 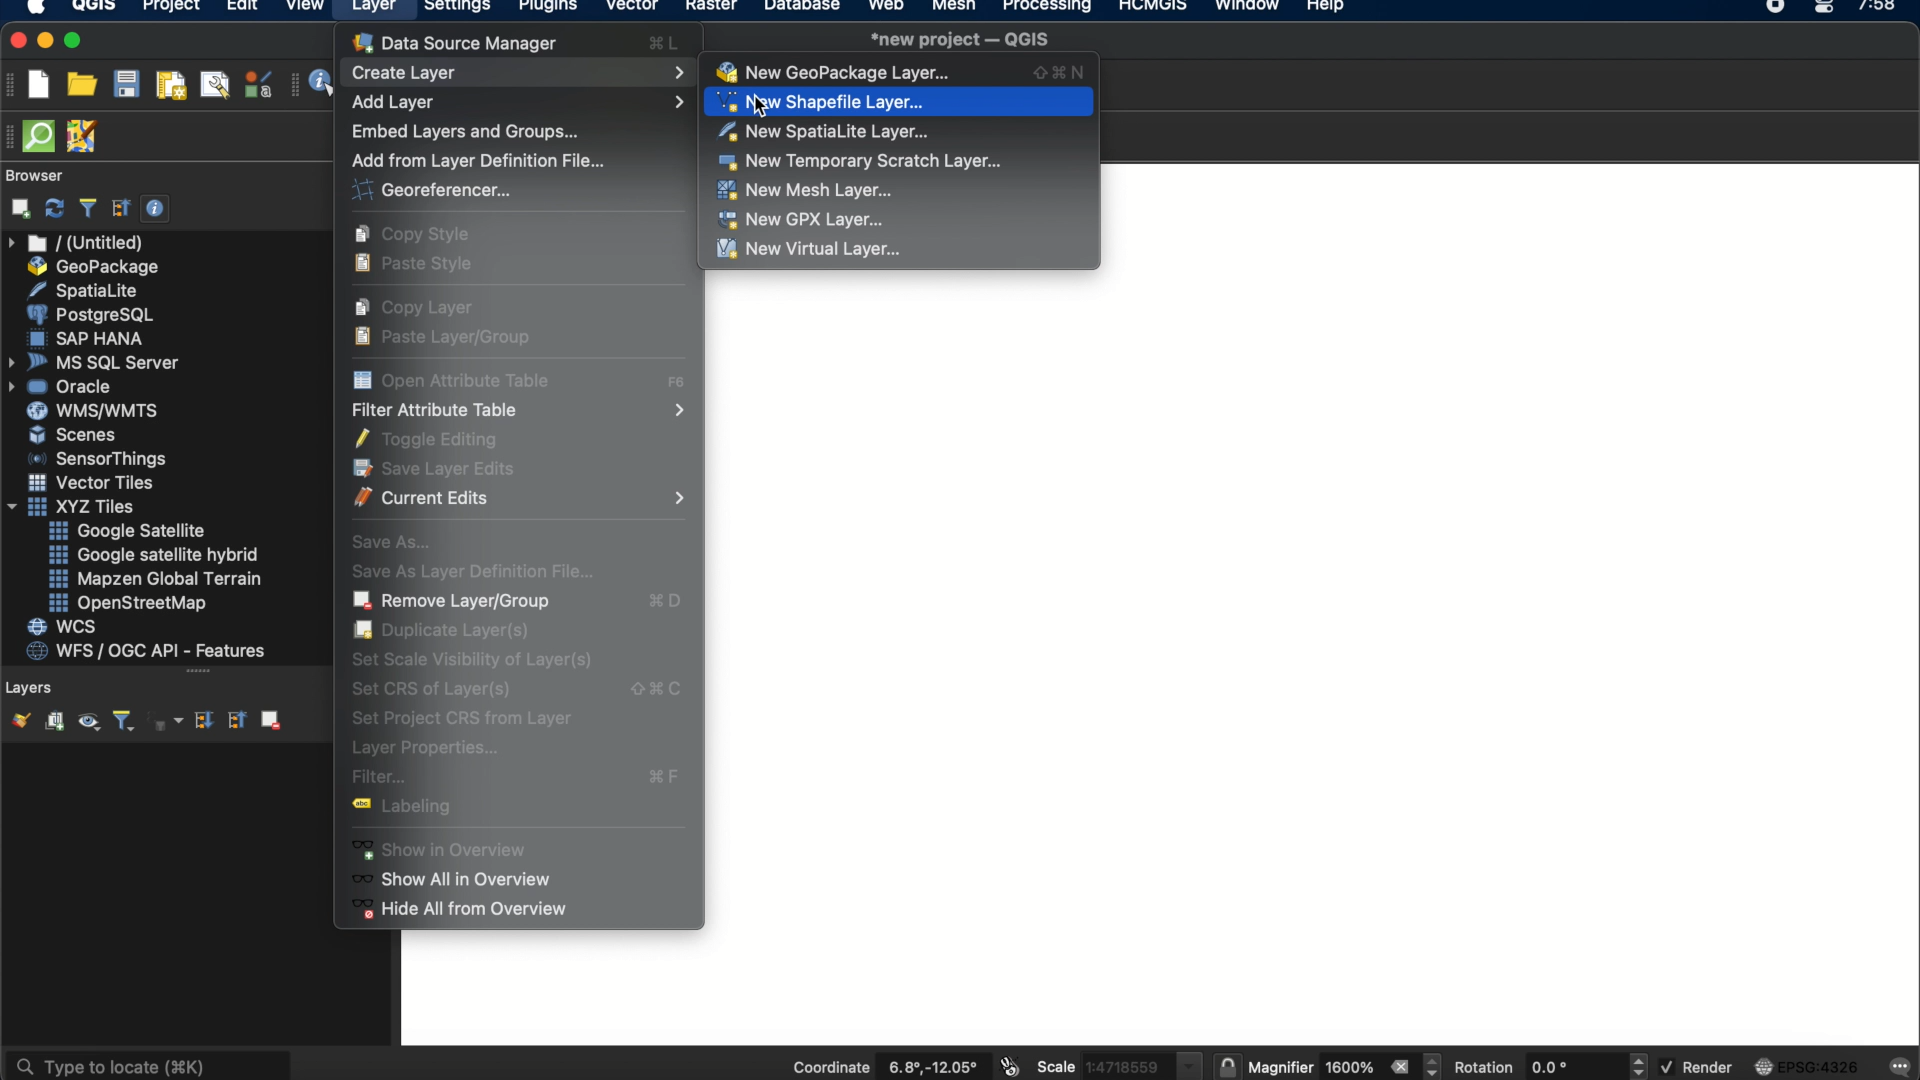 What do you see at coordinates (523, 499) in the screenshot?
I see `current edits` at bounding box center [523, 499].